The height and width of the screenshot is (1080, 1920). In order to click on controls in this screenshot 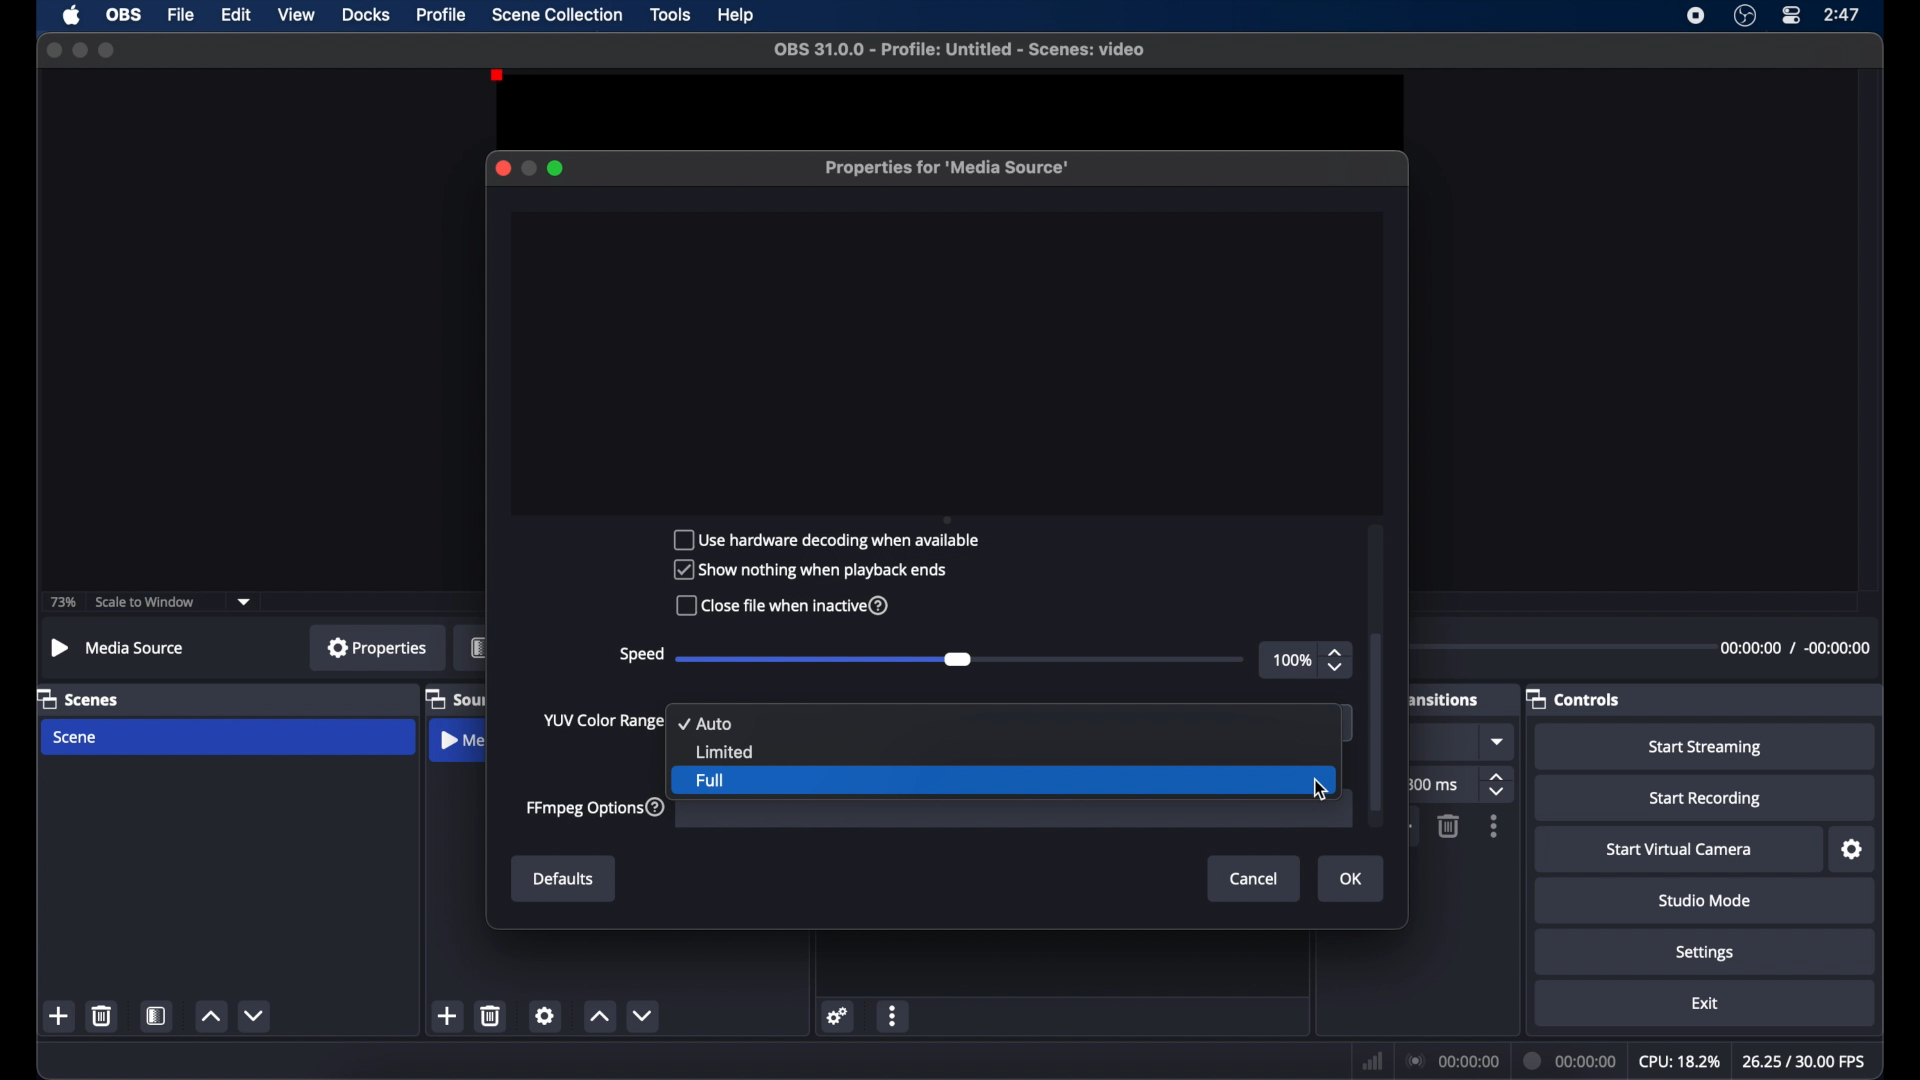, I will do `click(1574, 698)`.